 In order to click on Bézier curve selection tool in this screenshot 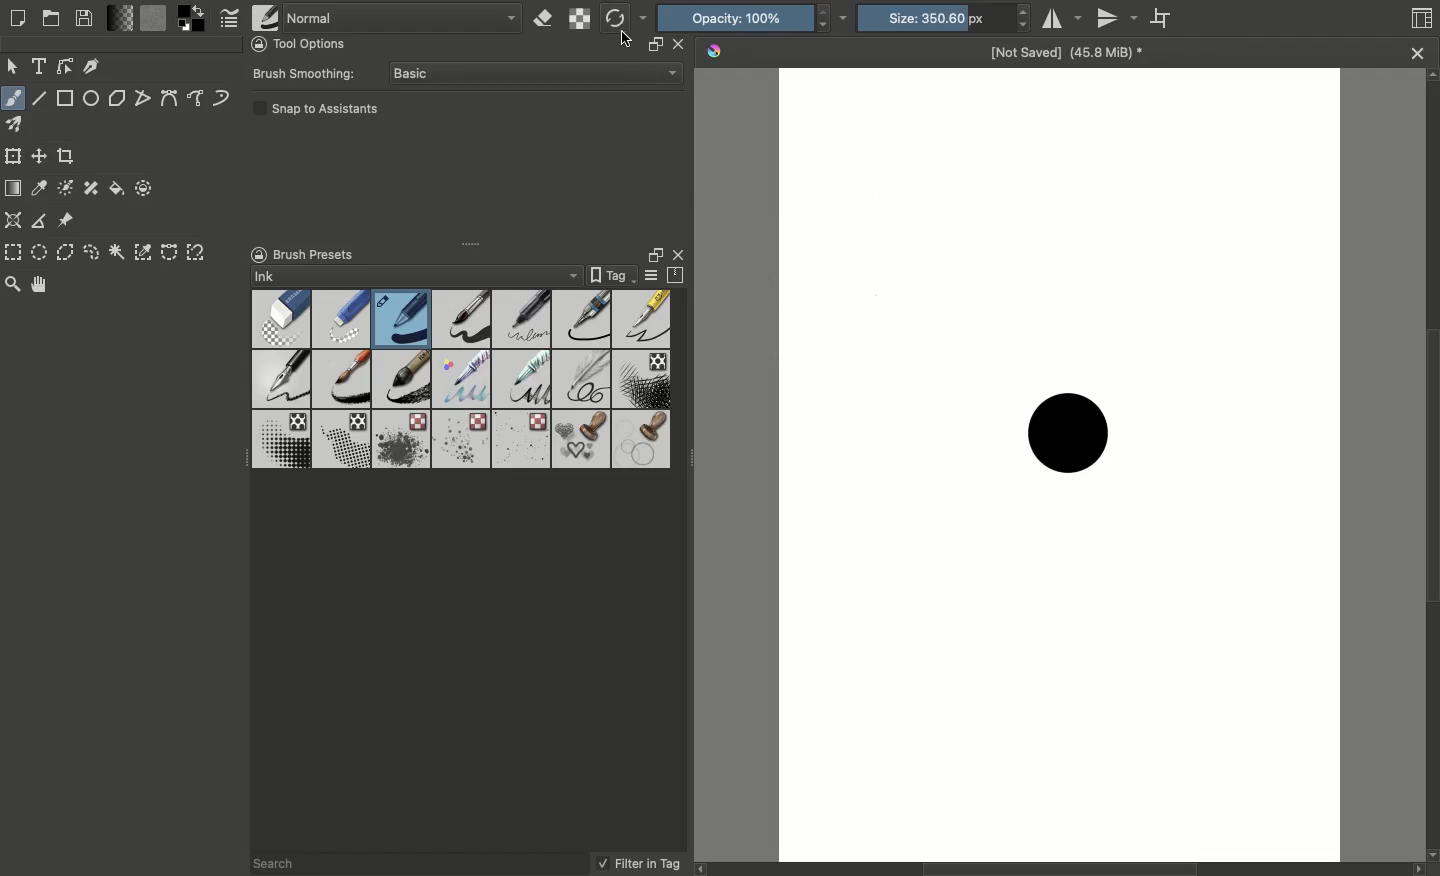, I will do `click(169, 255)`.